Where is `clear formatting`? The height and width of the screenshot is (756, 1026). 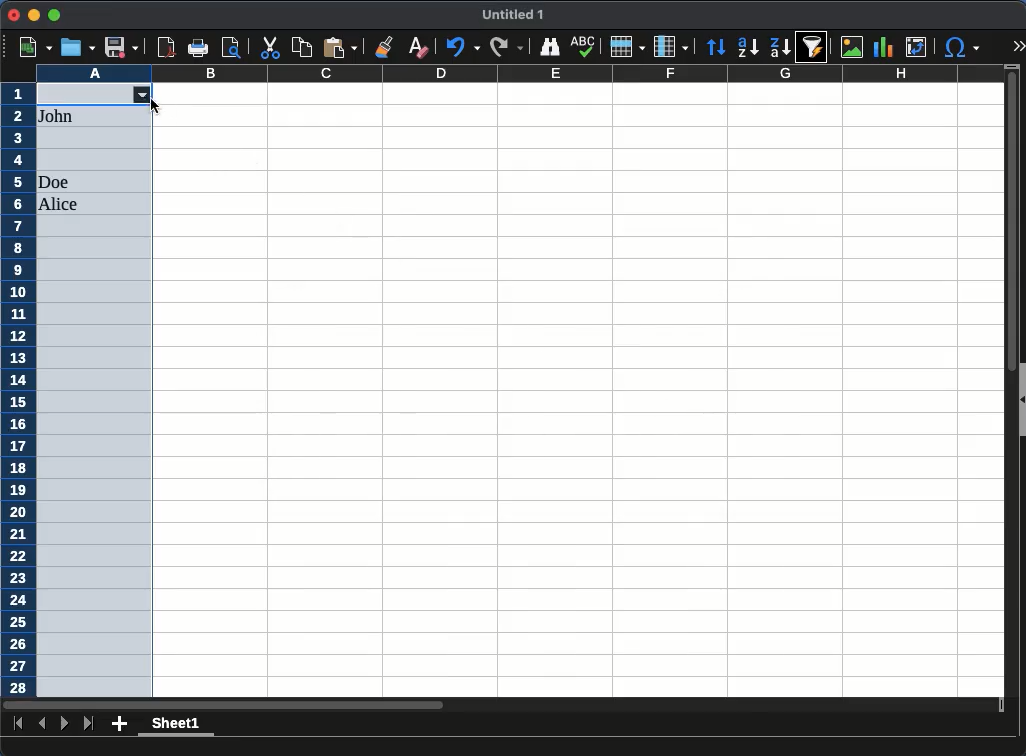 clear formatting is located at coordinates (417, 48).